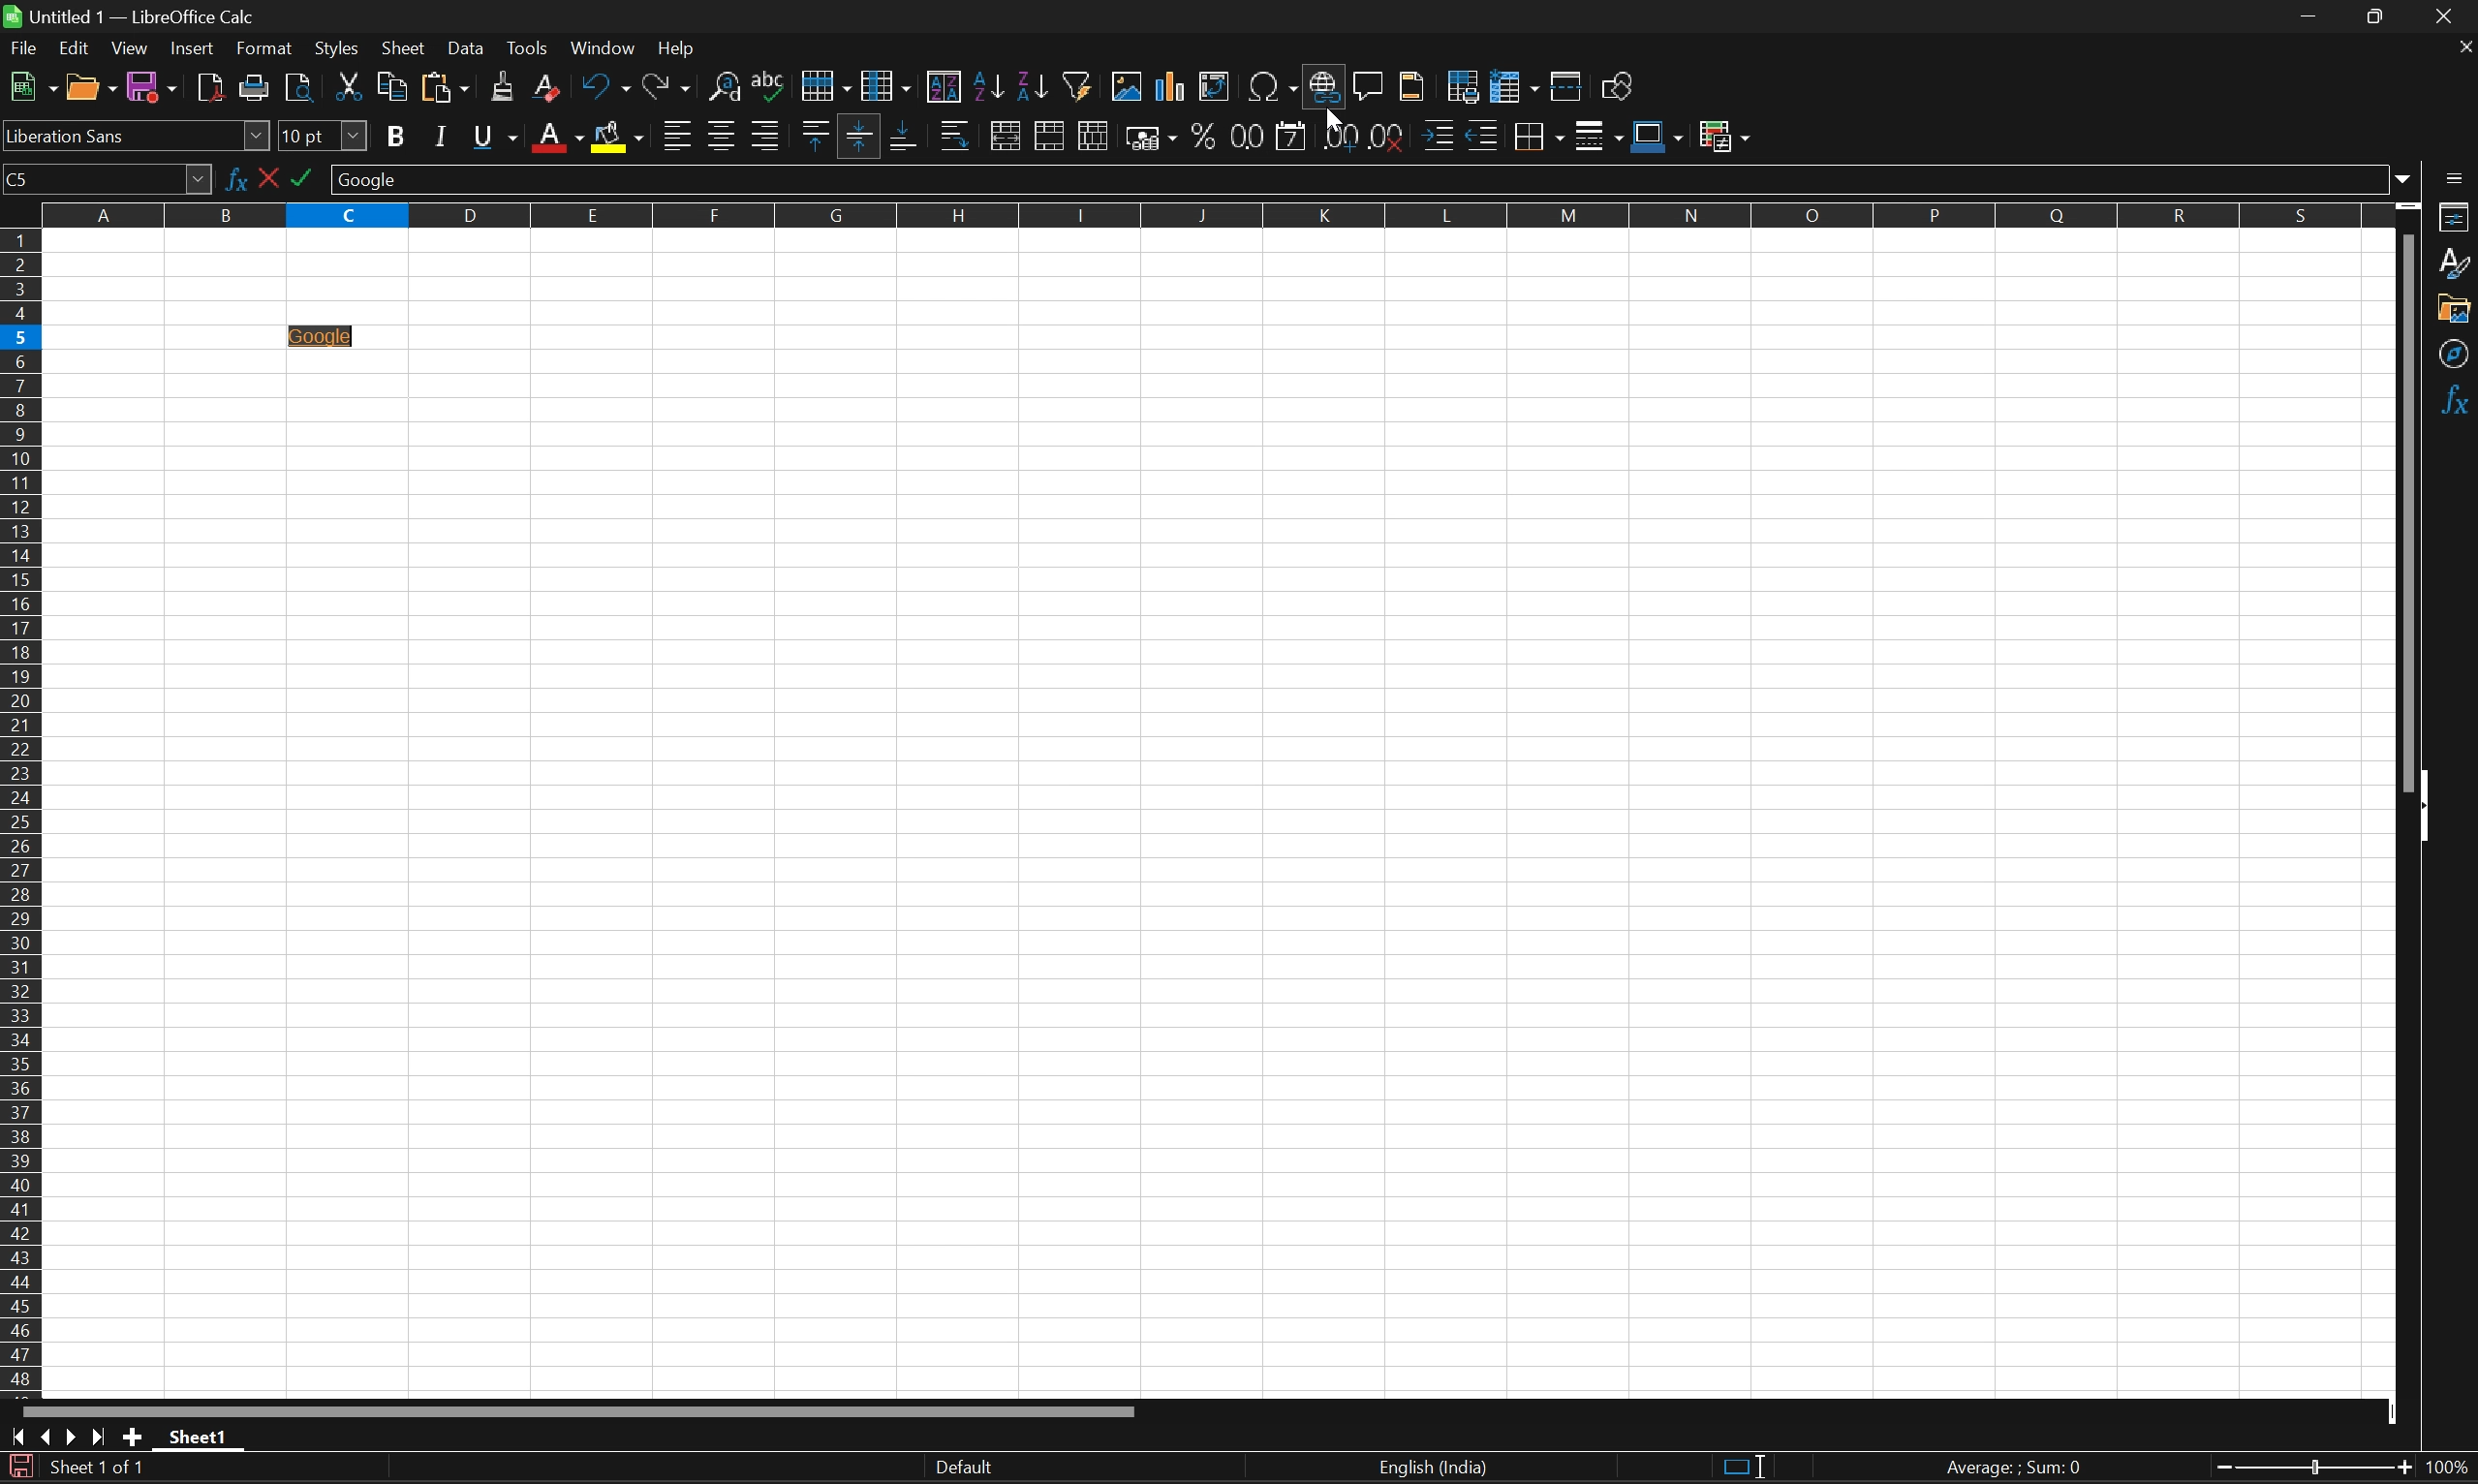  I want to click on Font name, so click(136, 139).